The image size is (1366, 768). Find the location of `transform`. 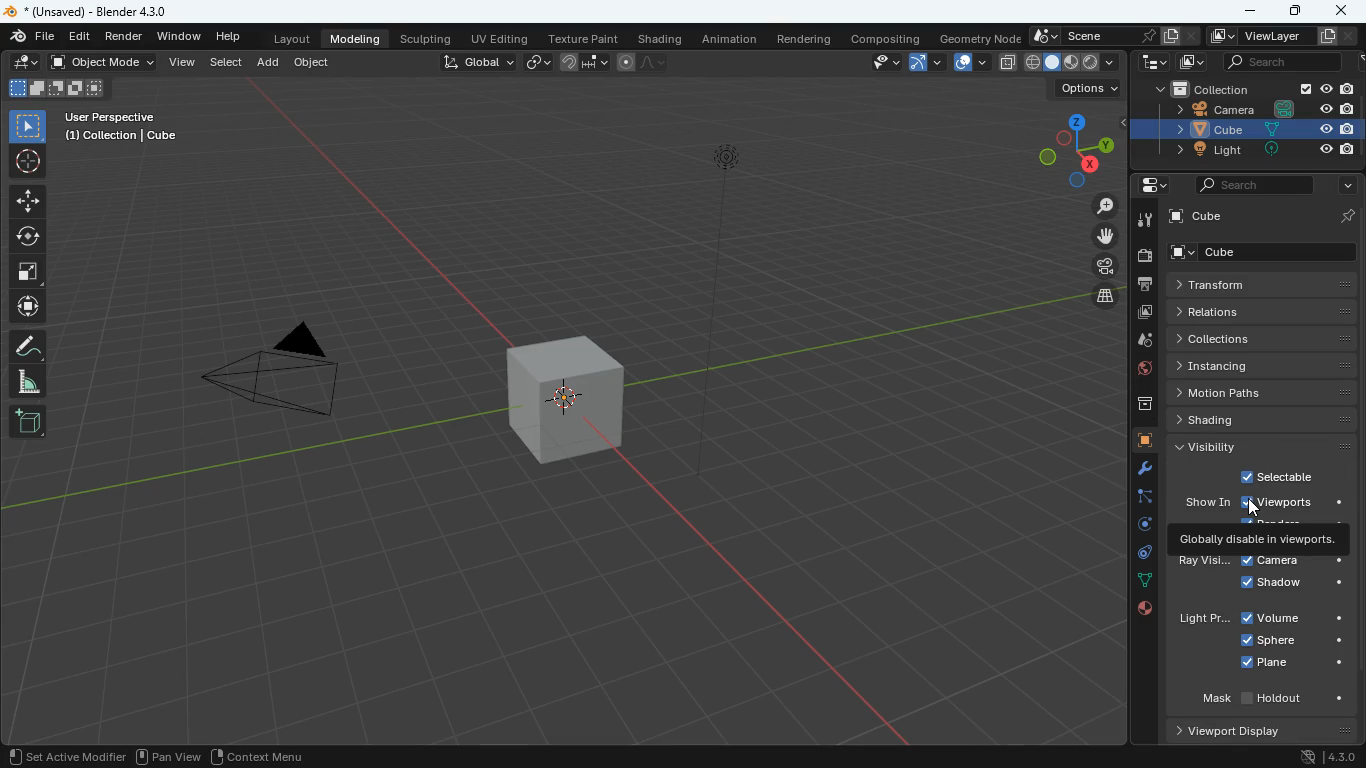

transform is located at coordinates (1256, 284).